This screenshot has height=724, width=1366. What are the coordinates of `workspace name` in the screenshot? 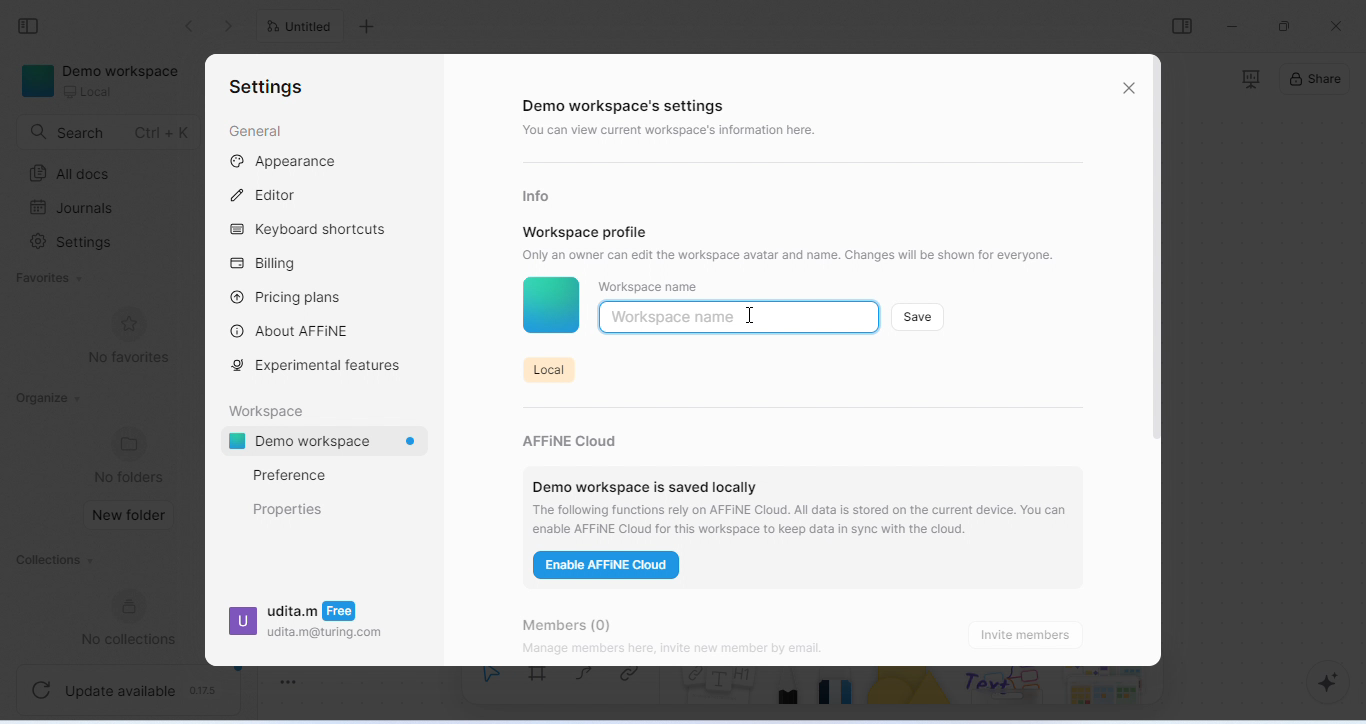 It's located at (674, 317).